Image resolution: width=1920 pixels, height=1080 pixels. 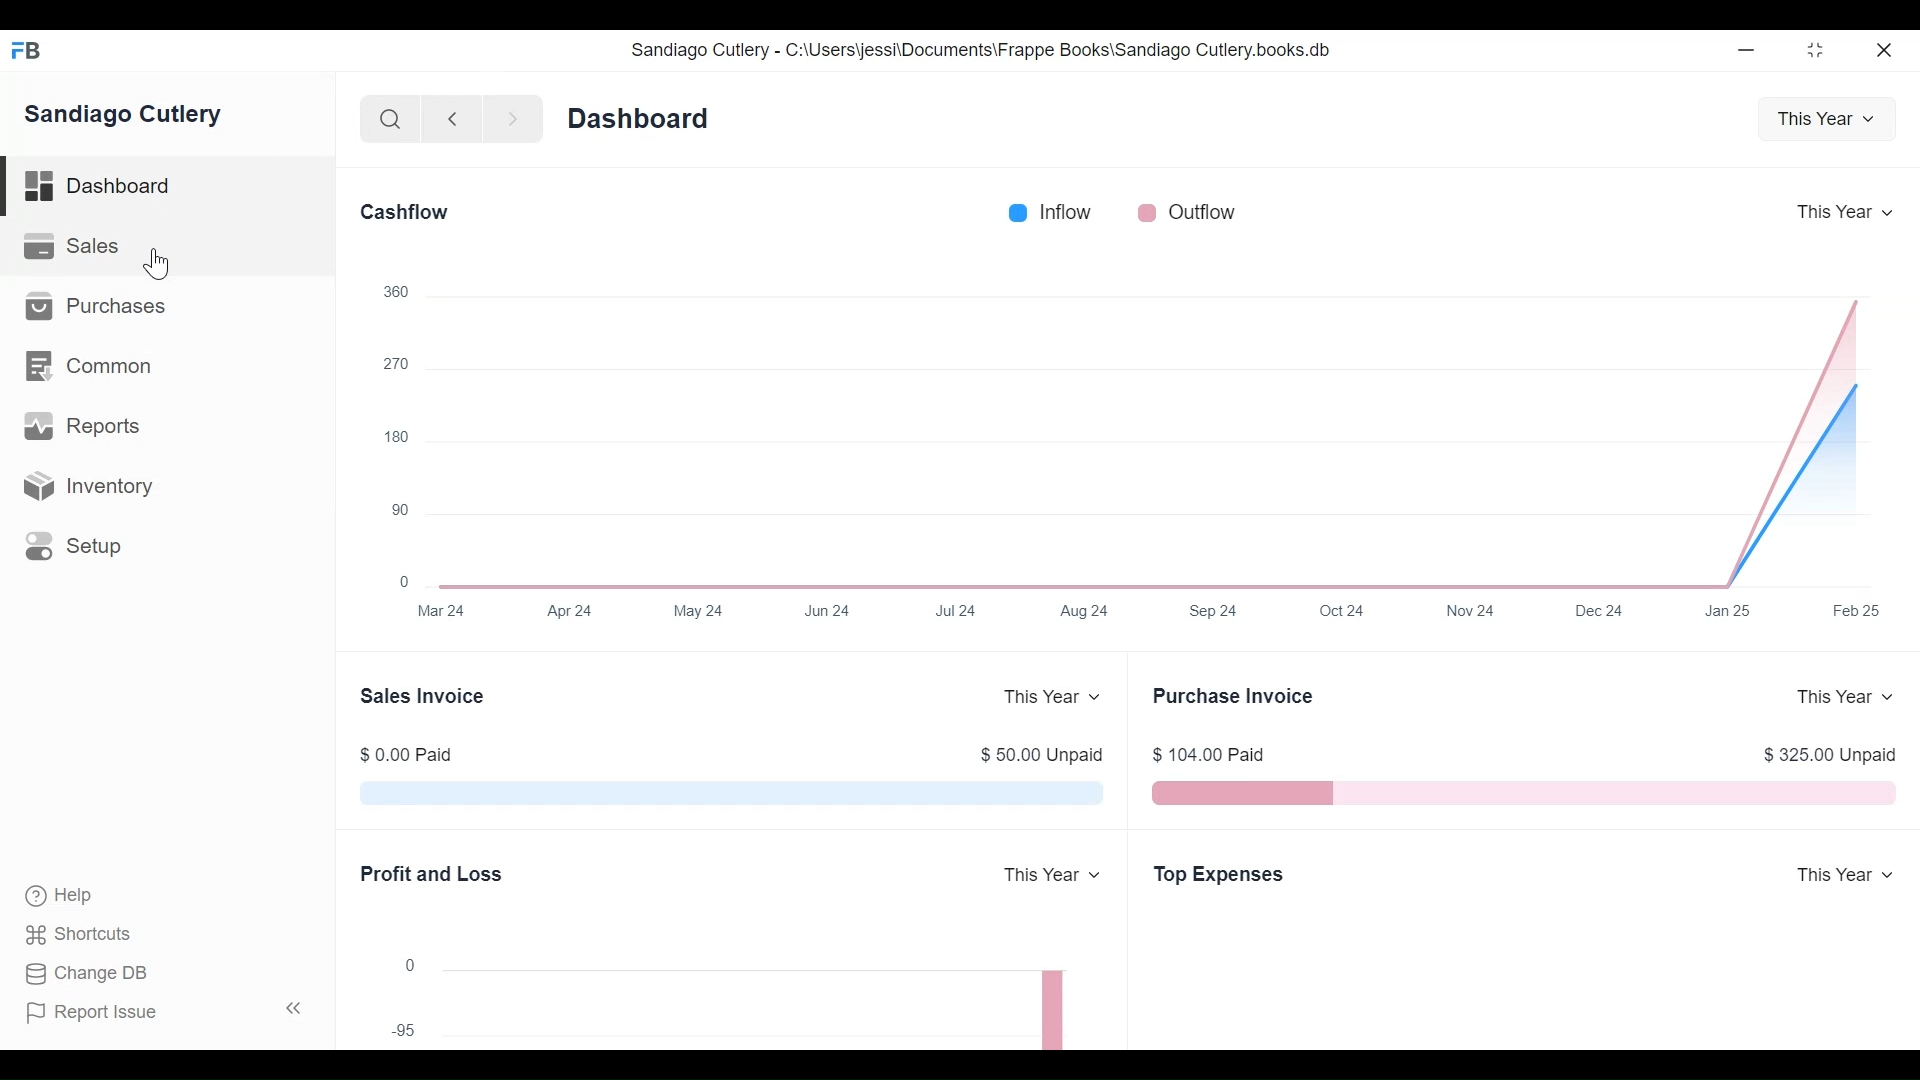 What do you see at coordinates (92, 486) in the screenshot?
I see `Inventory` at bounding box center [92, 486].